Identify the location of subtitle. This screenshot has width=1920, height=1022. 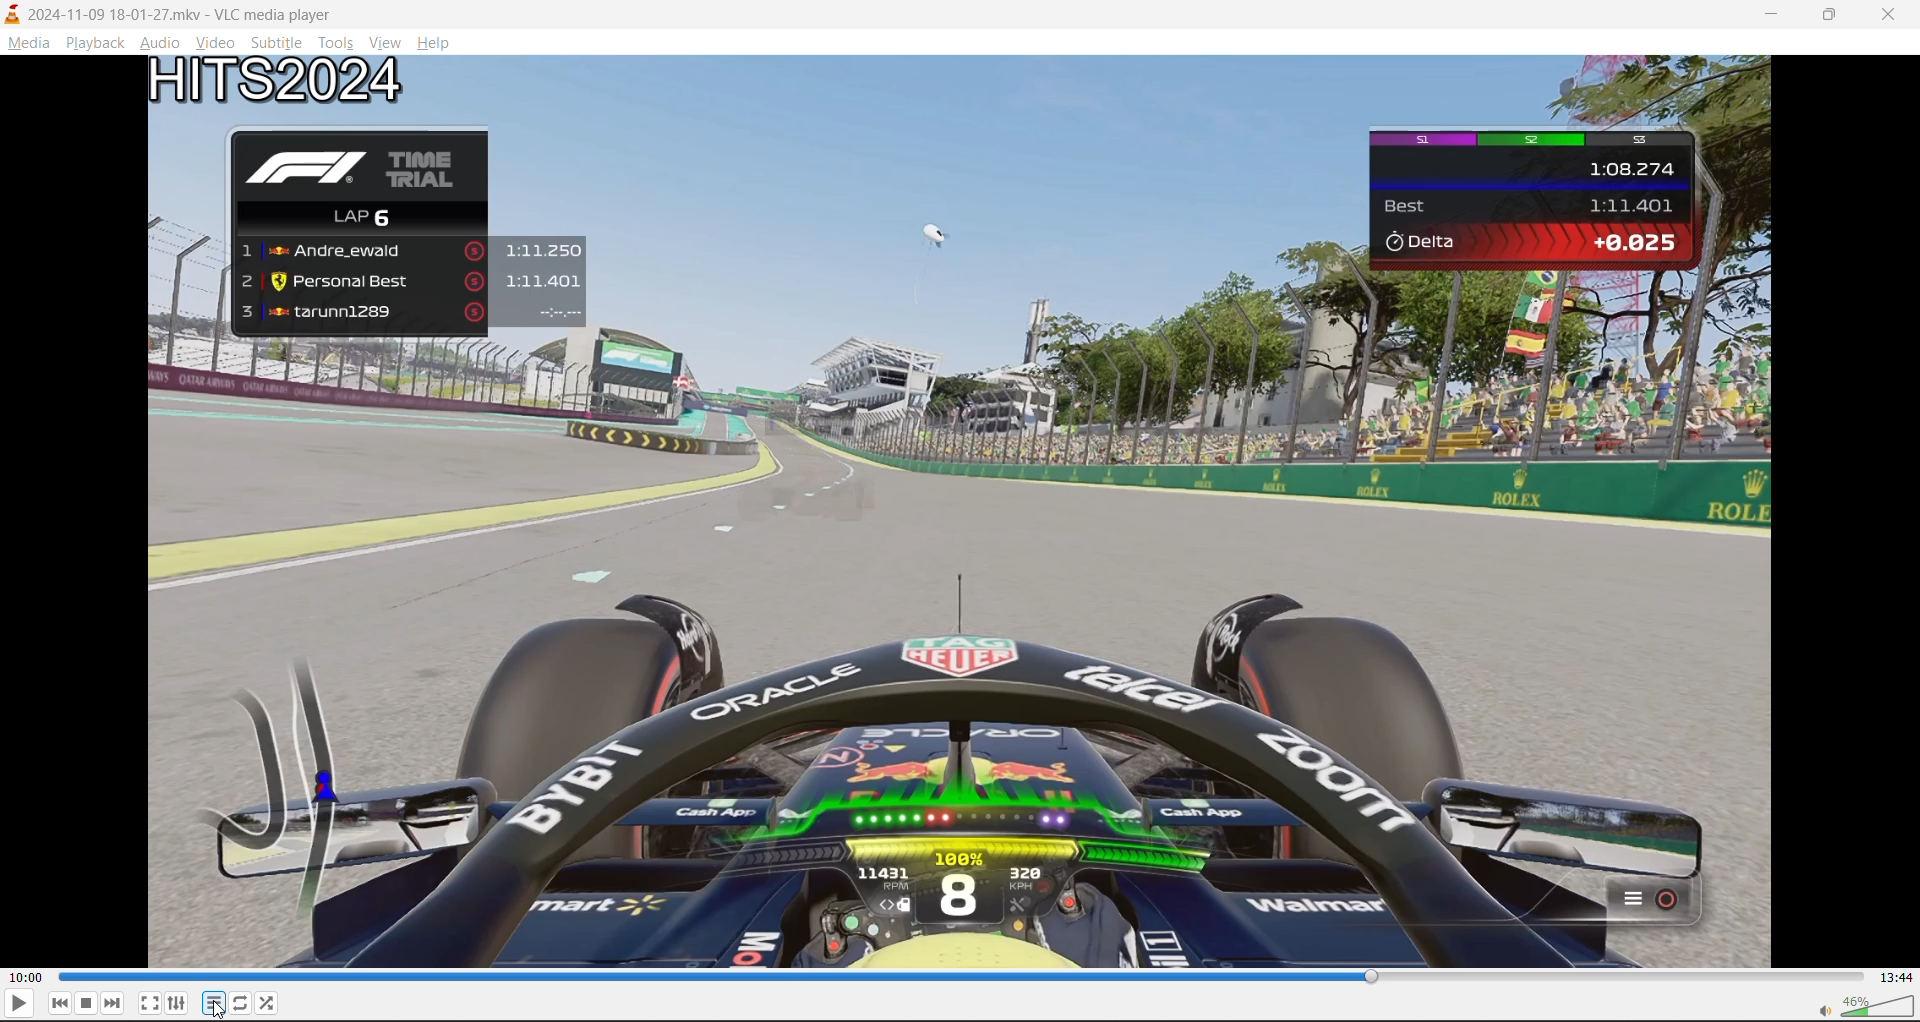
(277, 42).